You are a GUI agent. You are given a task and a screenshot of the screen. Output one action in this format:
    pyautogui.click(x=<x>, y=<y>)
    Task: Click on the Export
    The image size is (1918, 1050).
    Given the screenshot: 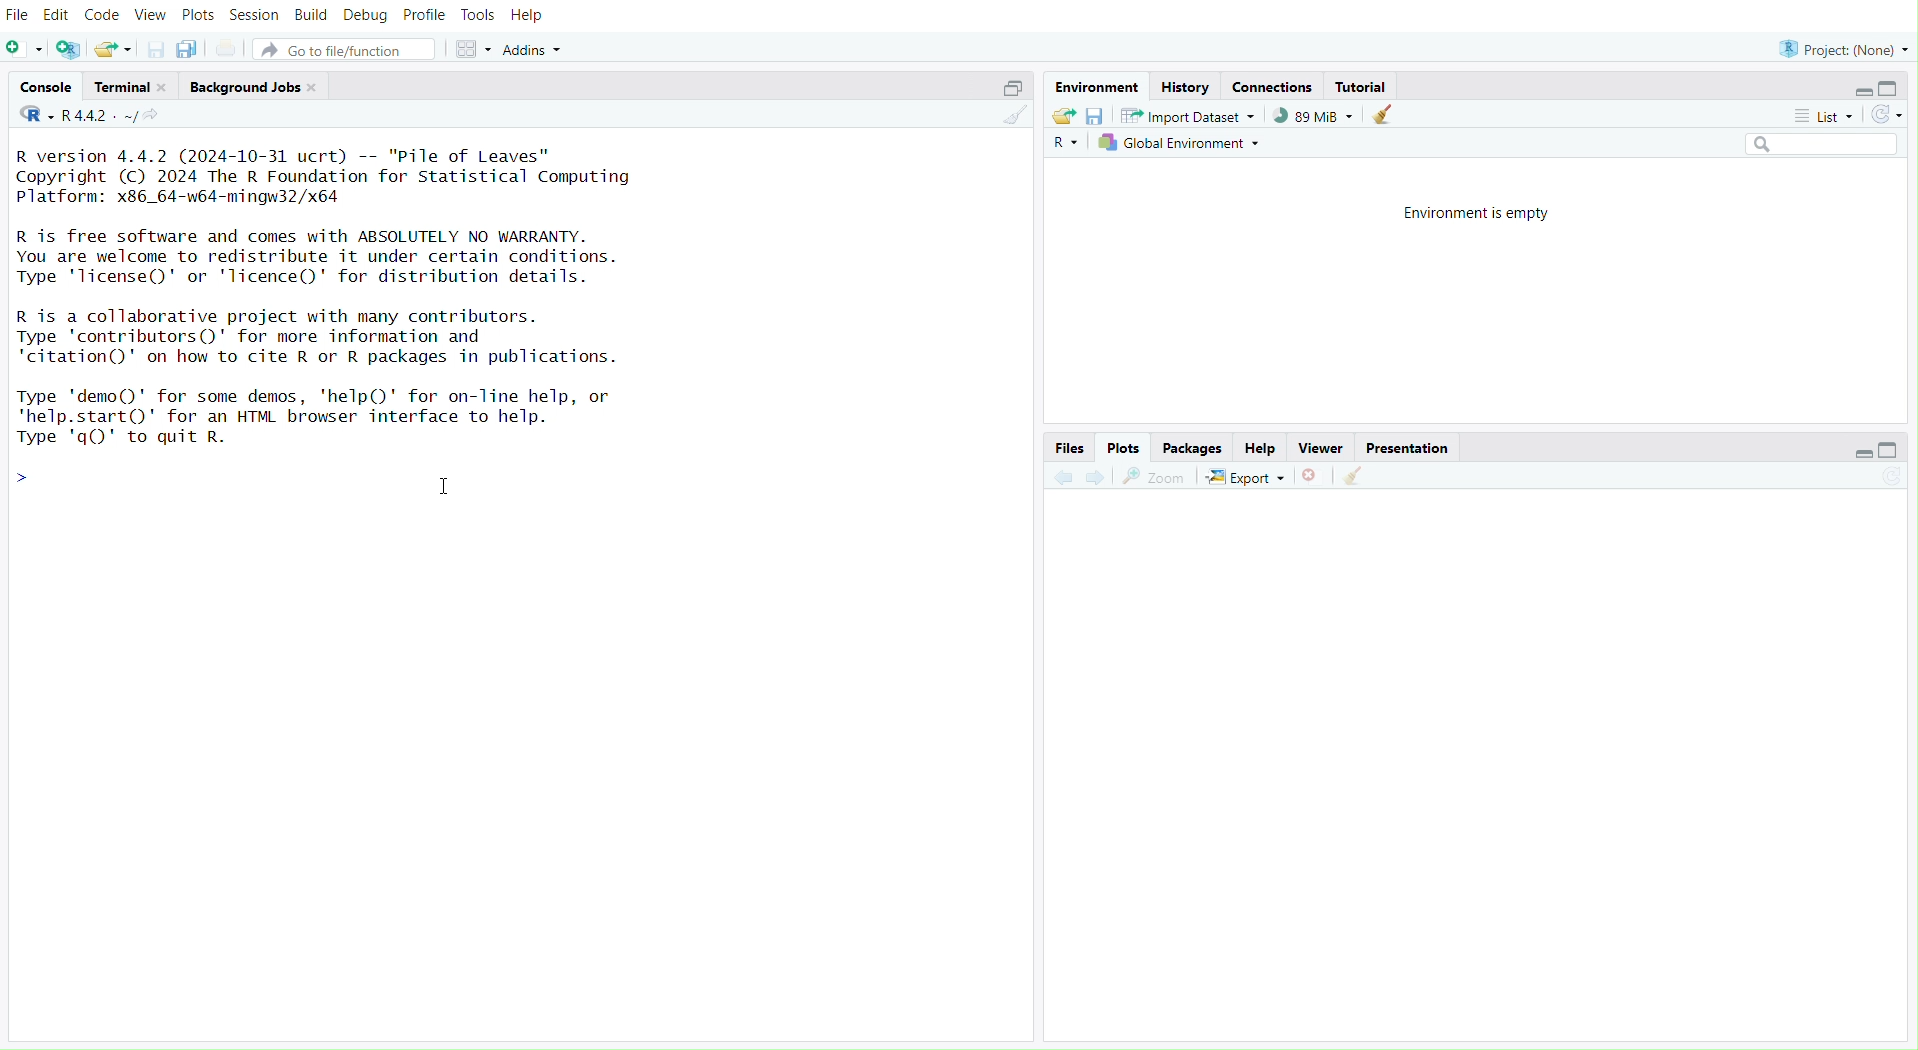 What is the action you would take?
    pyautogui.click(x=1252, y=476)
    